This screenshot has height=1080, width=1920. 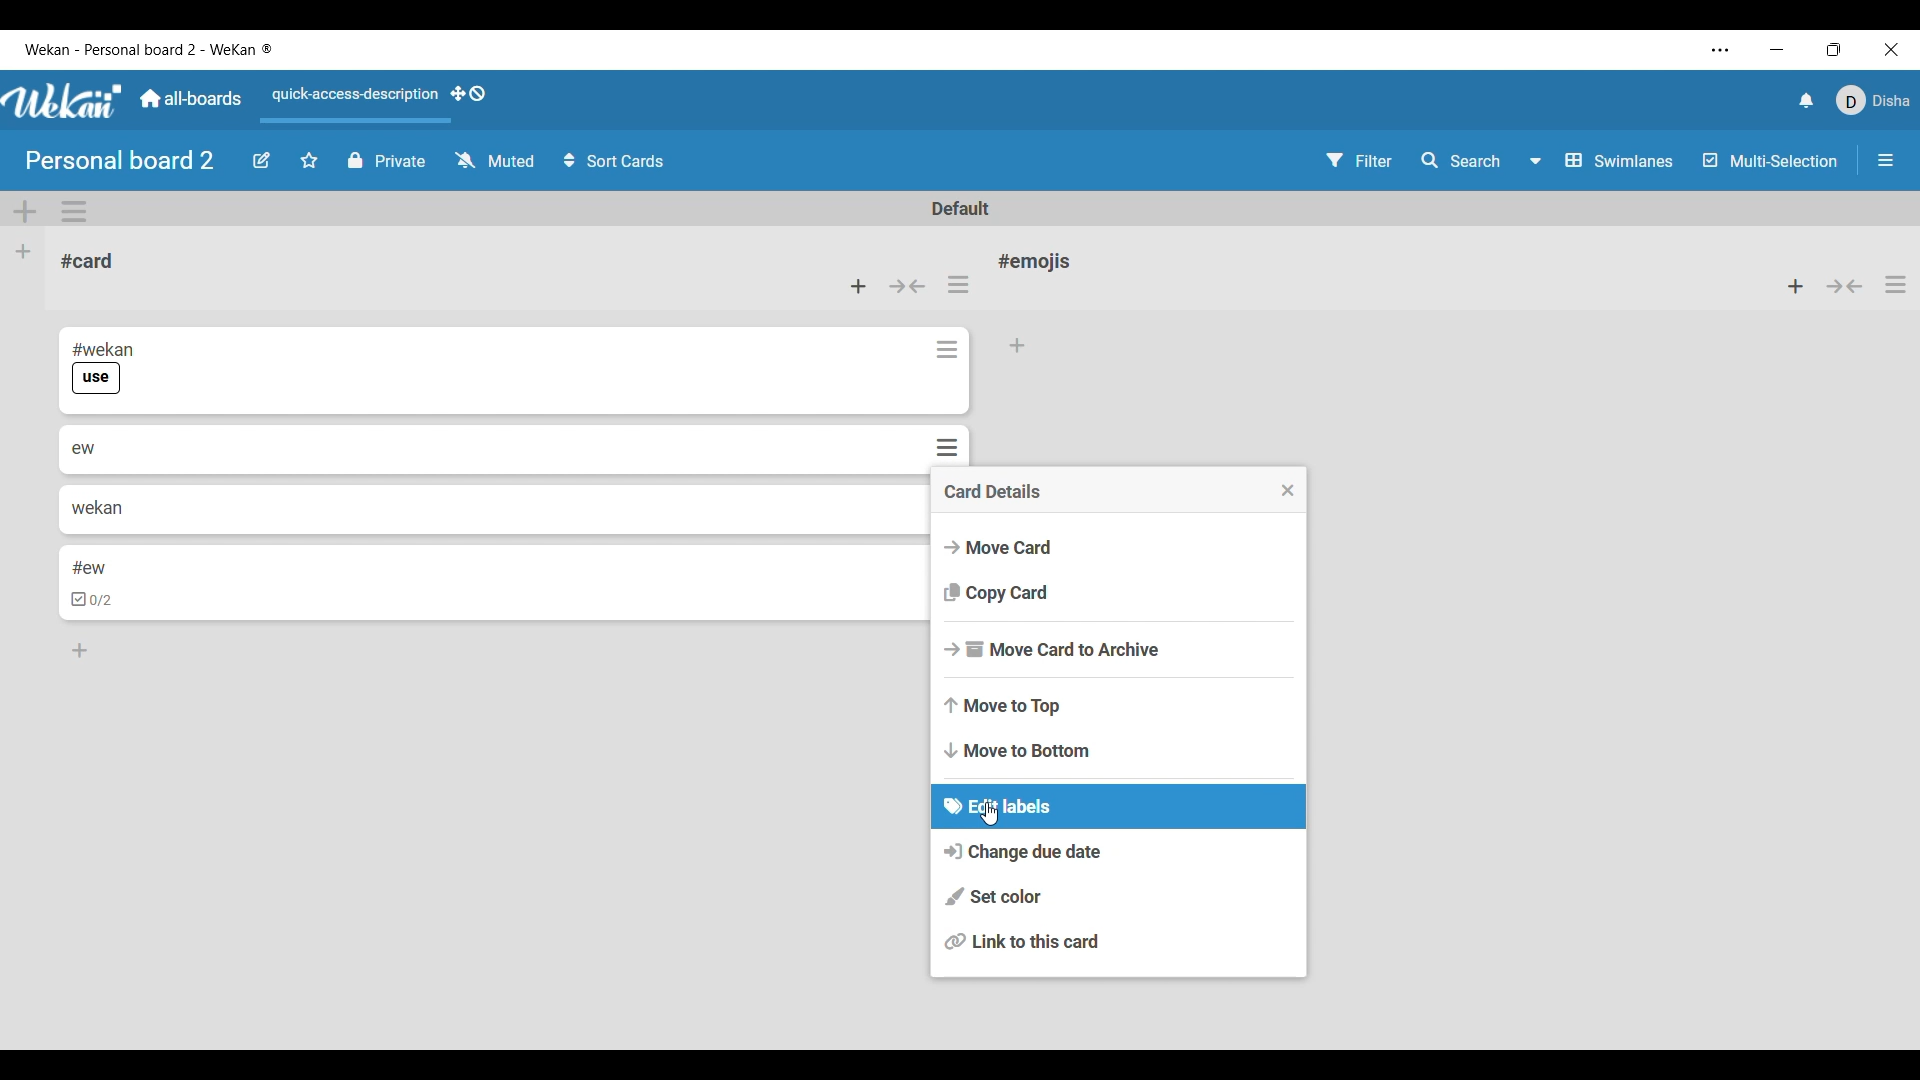 What do you see at coordinates (147, 49) in the screenshot?
I see `Software and board name` at bounding box center [147, 49].